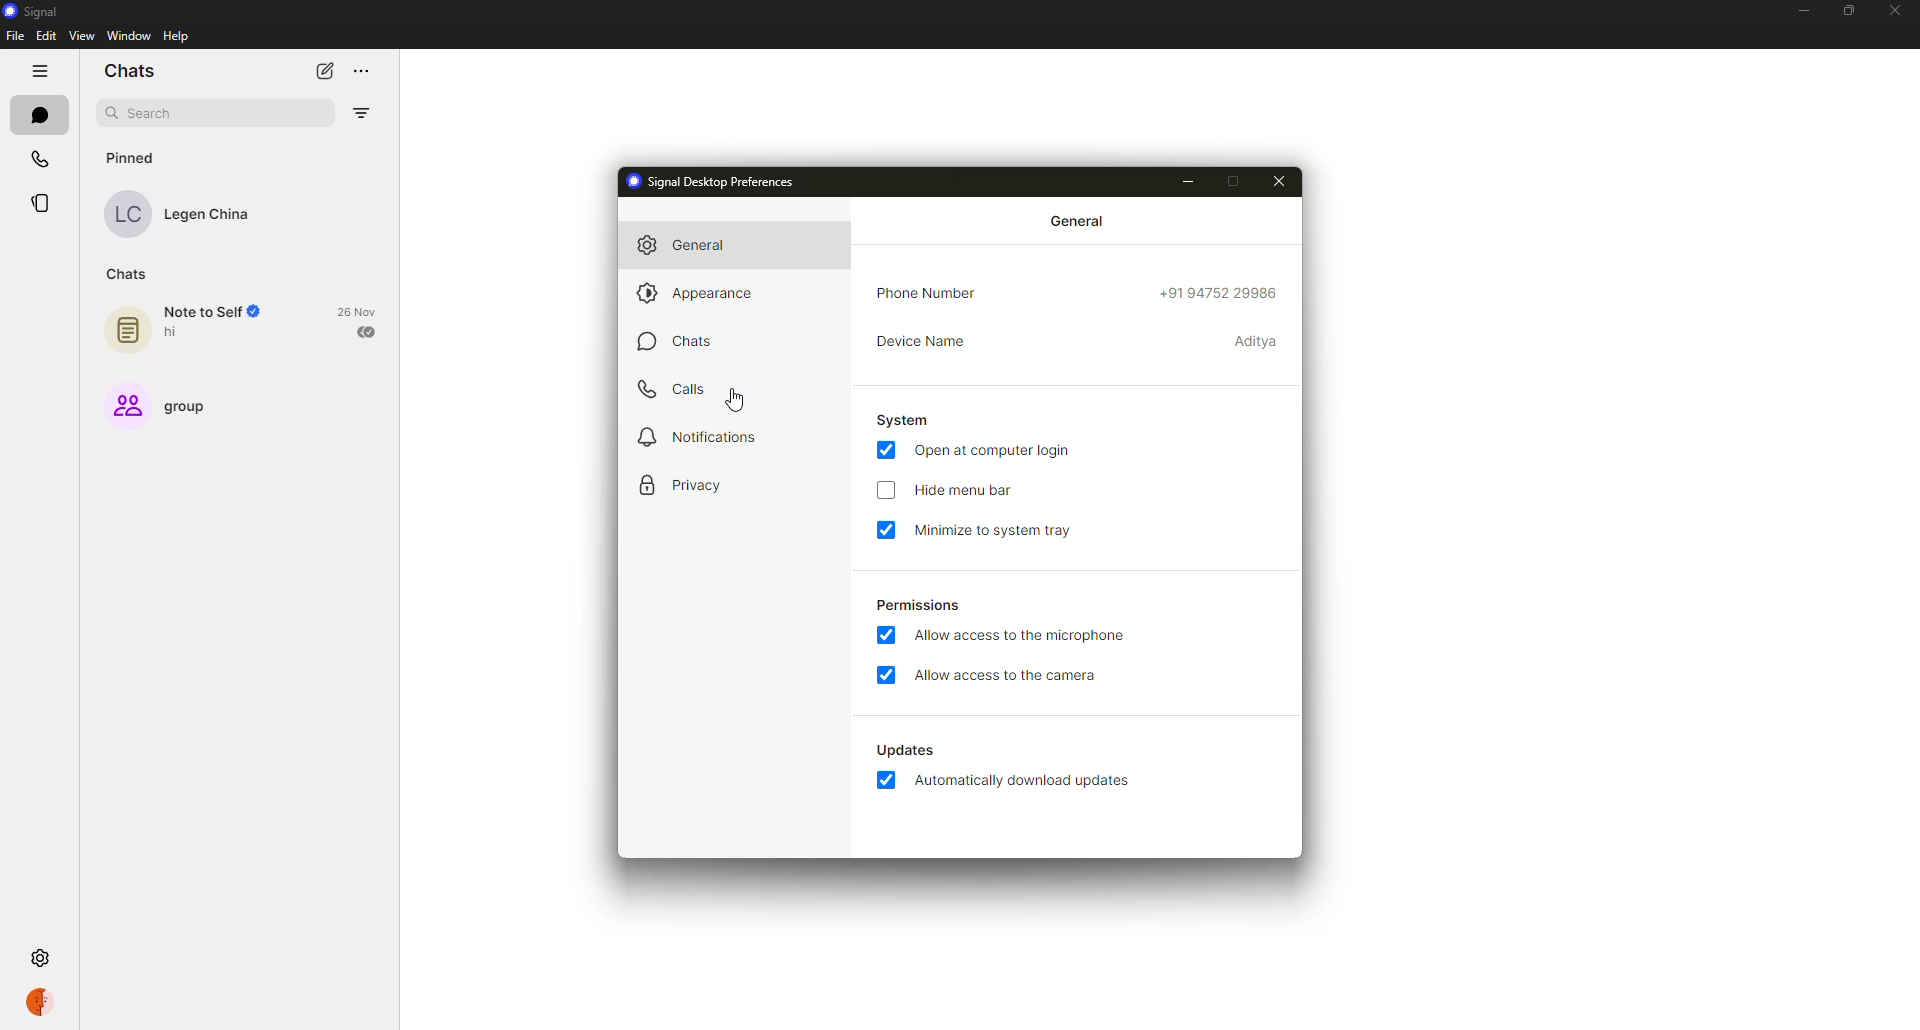  What do you see at coordinates (1185, 182) in the screenshot?
I see `minimize` at bounding box center [1185, 182].